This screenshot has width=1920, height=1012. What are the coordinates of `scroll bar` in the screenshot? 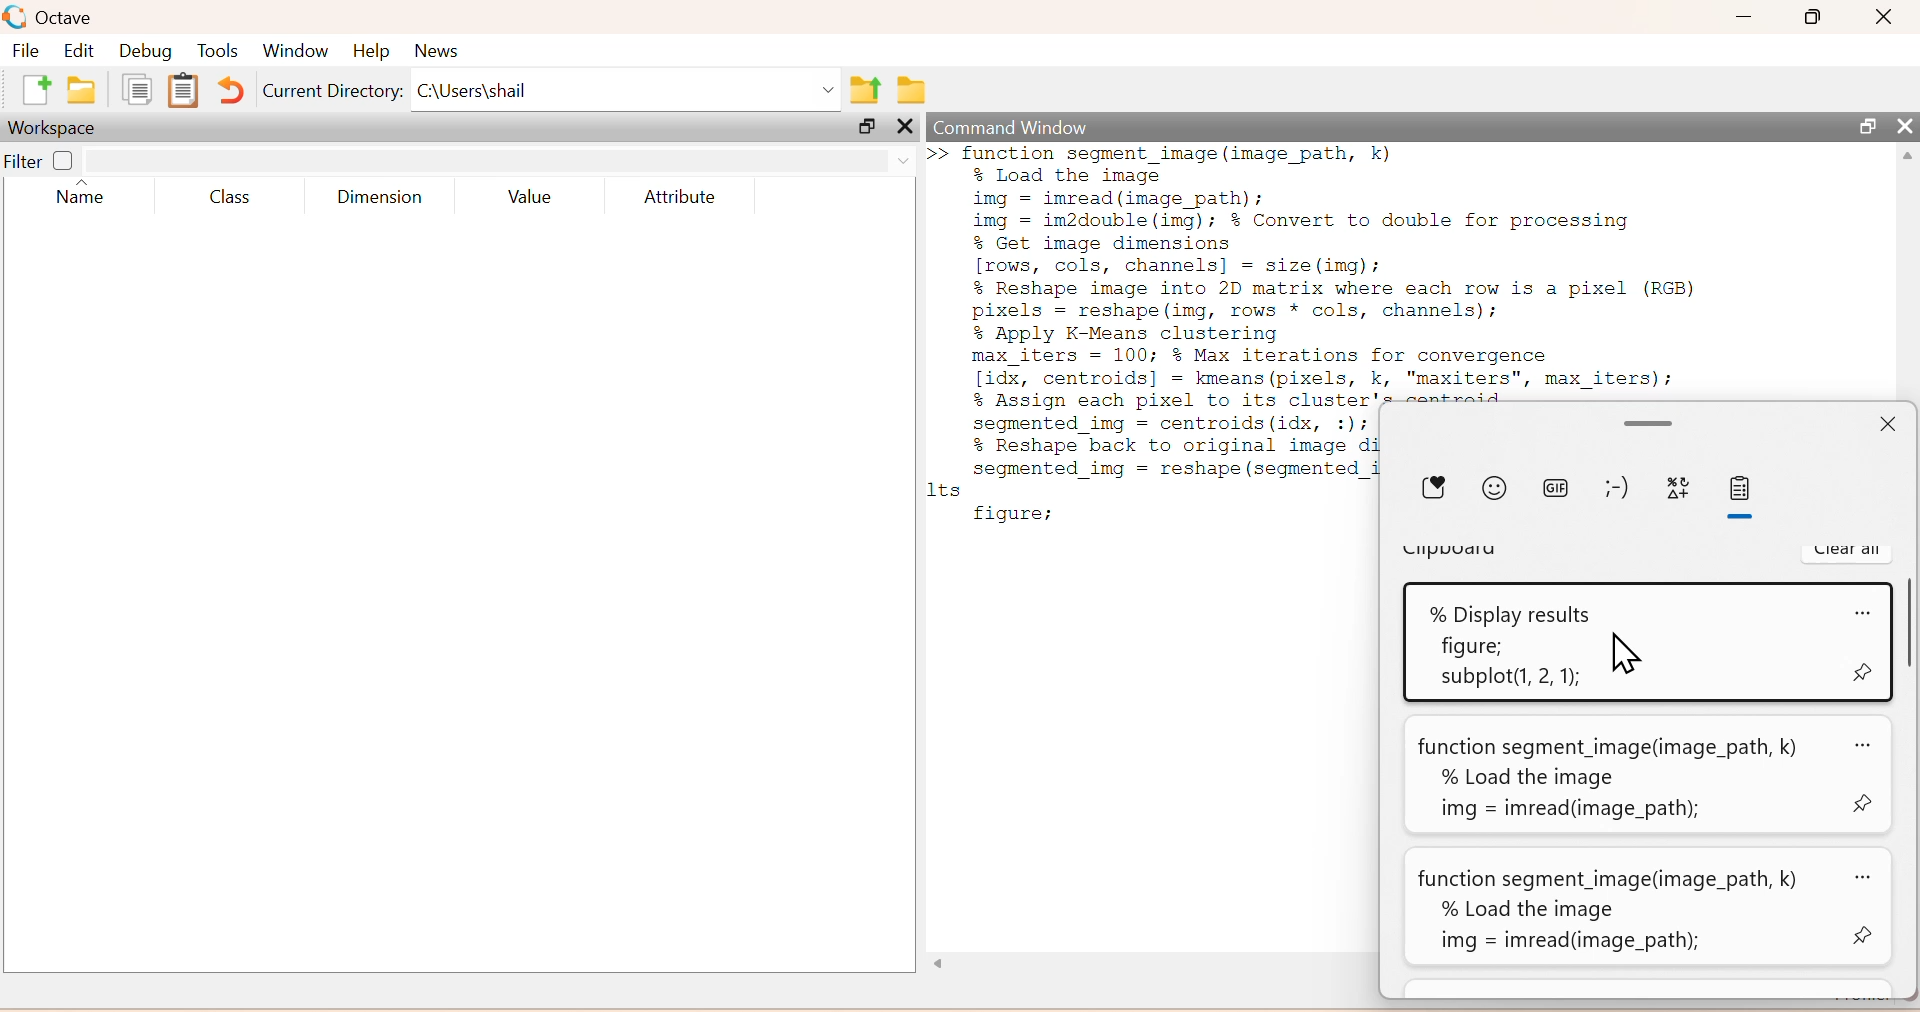 It's located at (1907, 633).